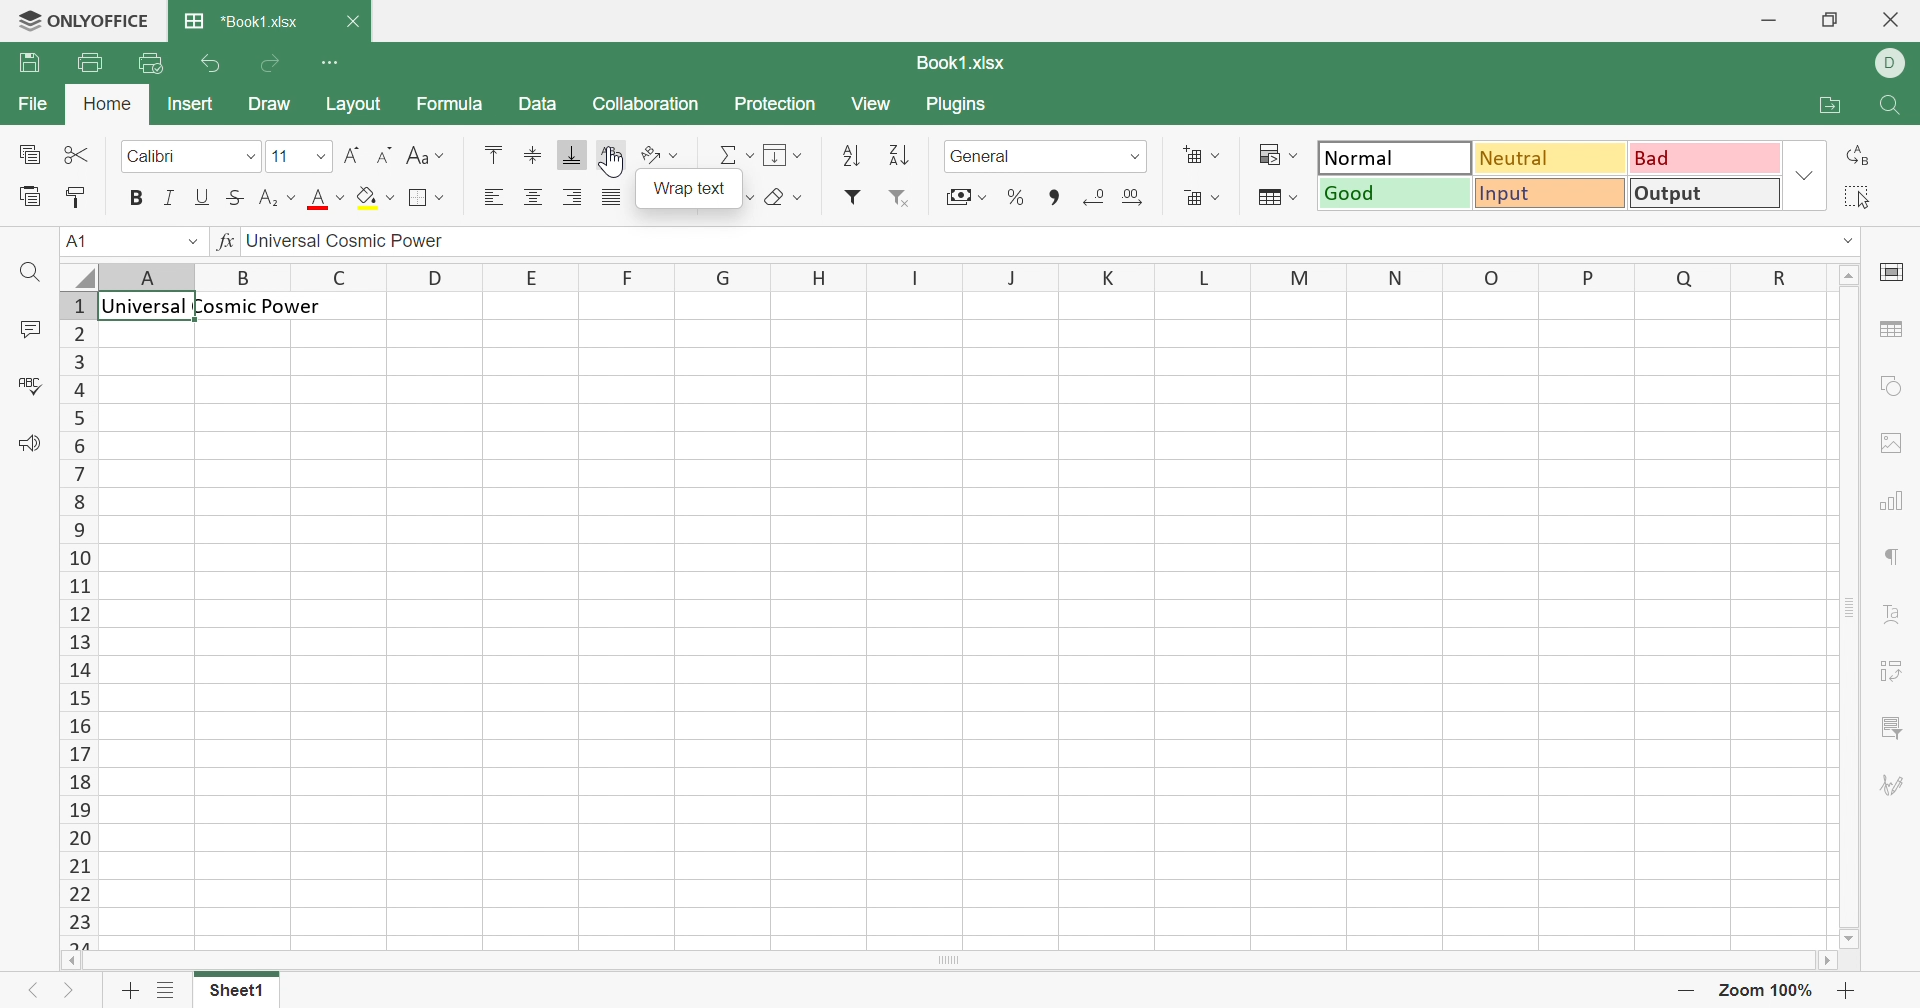 The height and width of the screenshot is (1008, 1920). I want to click on 11, so click(286, 158).